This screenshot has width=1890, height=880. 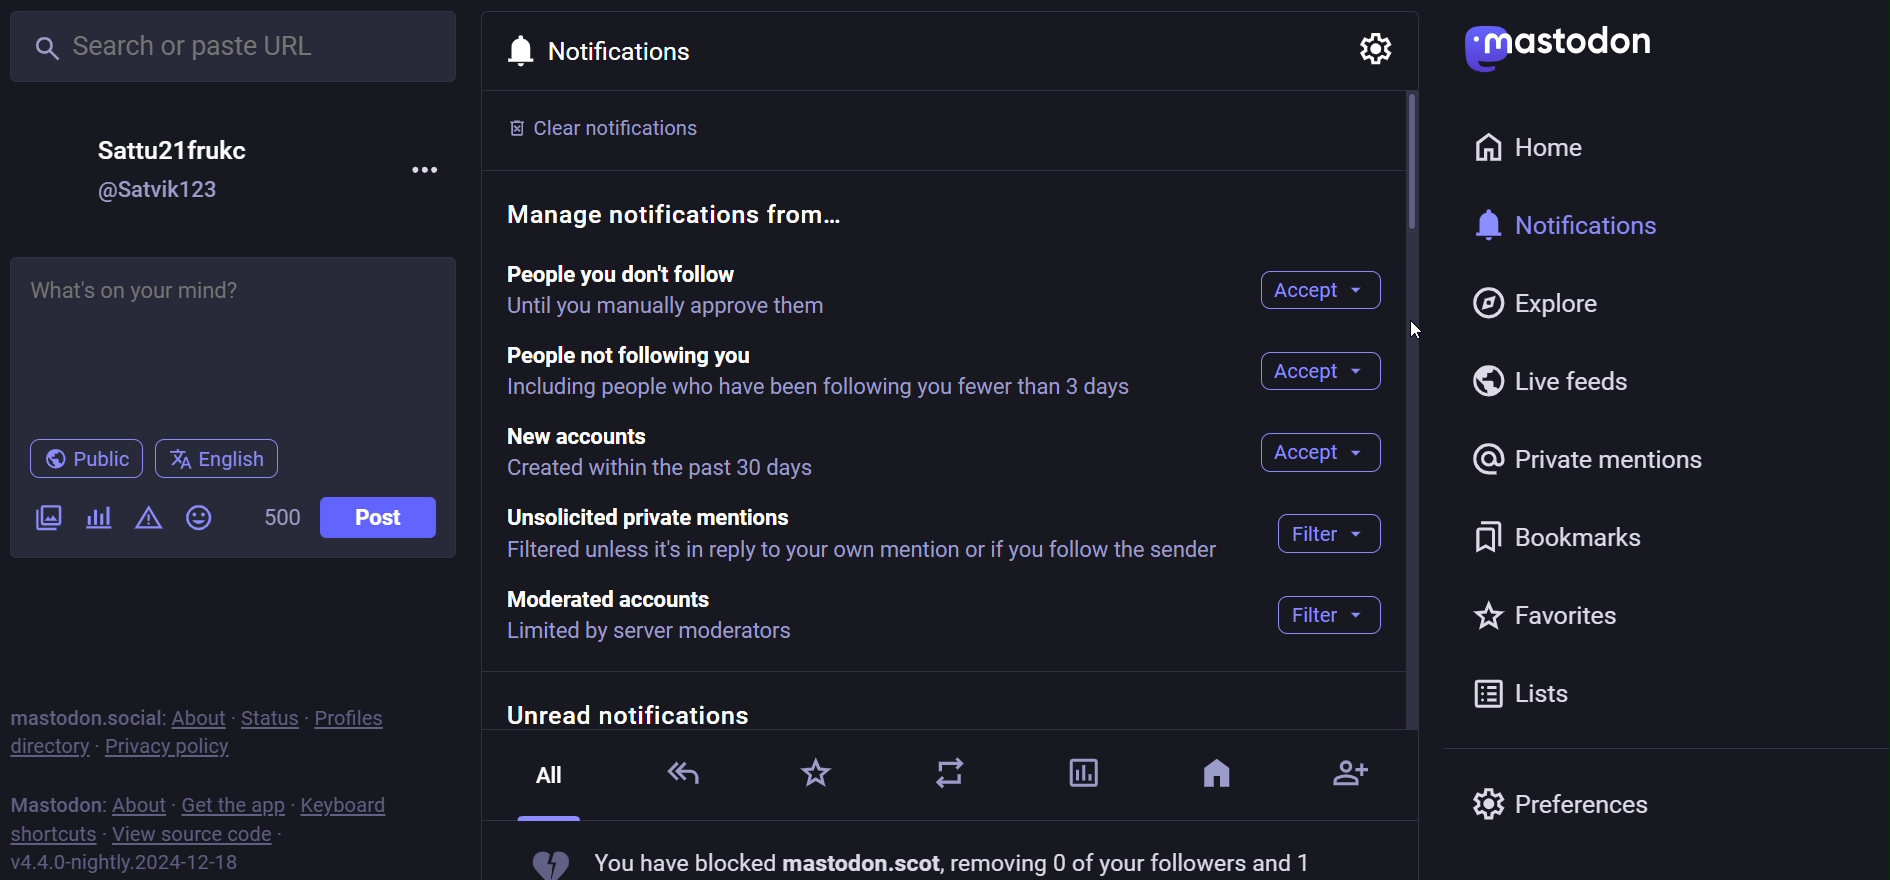 What do you see at coordinates (933, 713) in the screenshot?
I see `unread notifications` at bounding box center [933, 713].